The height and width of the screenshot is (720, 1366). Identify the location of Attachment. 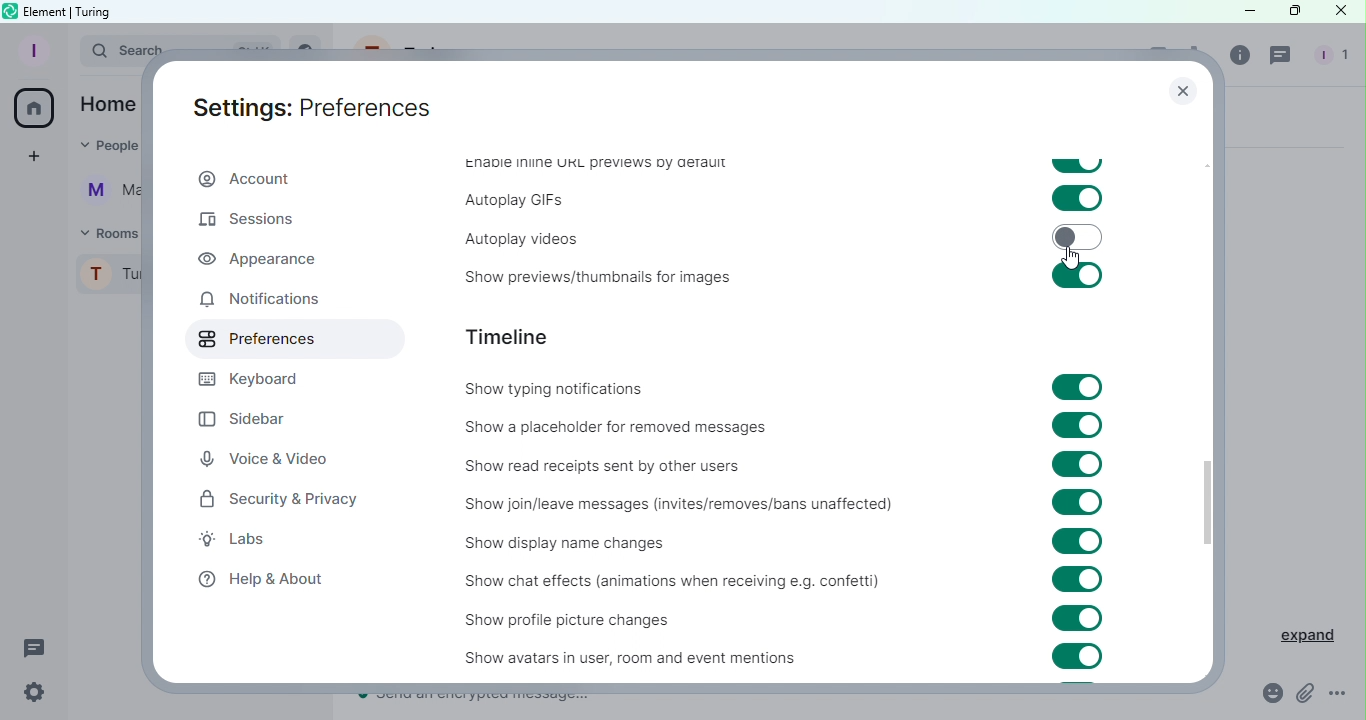
(1305, 695).